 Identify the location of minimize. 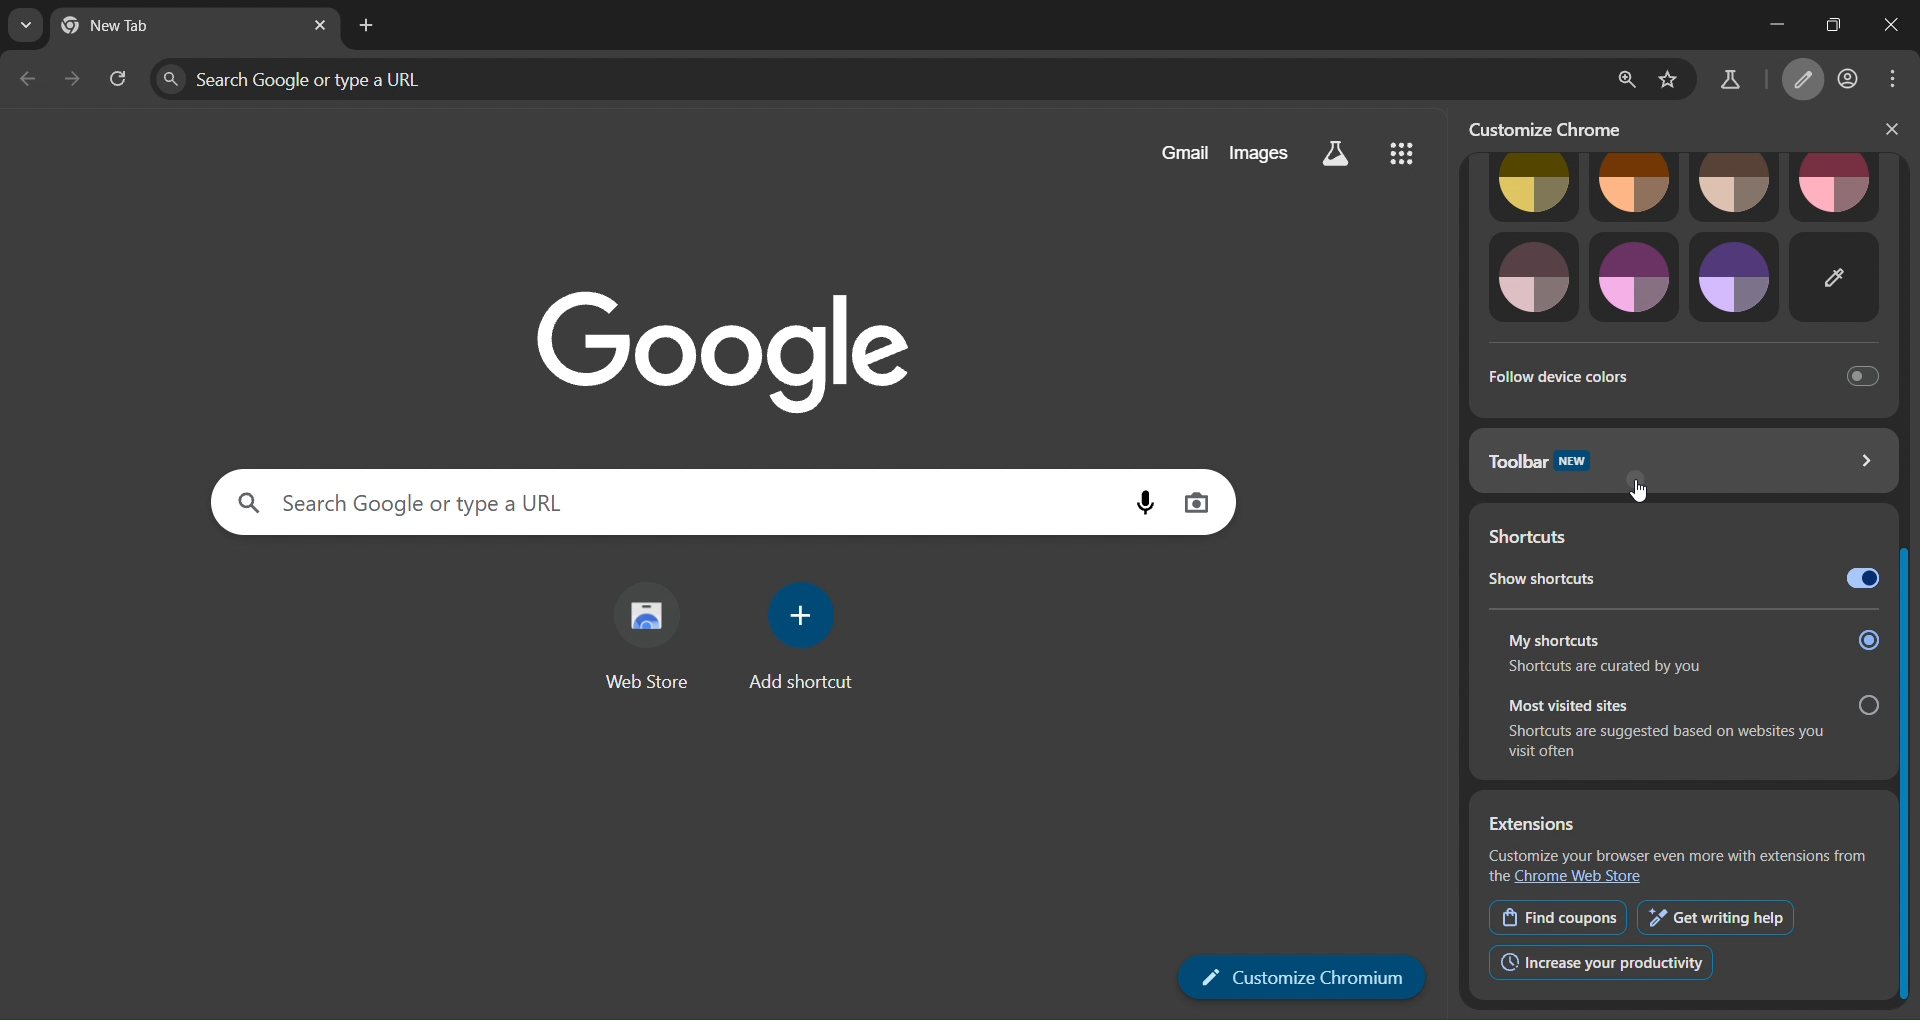
(1755, 26).